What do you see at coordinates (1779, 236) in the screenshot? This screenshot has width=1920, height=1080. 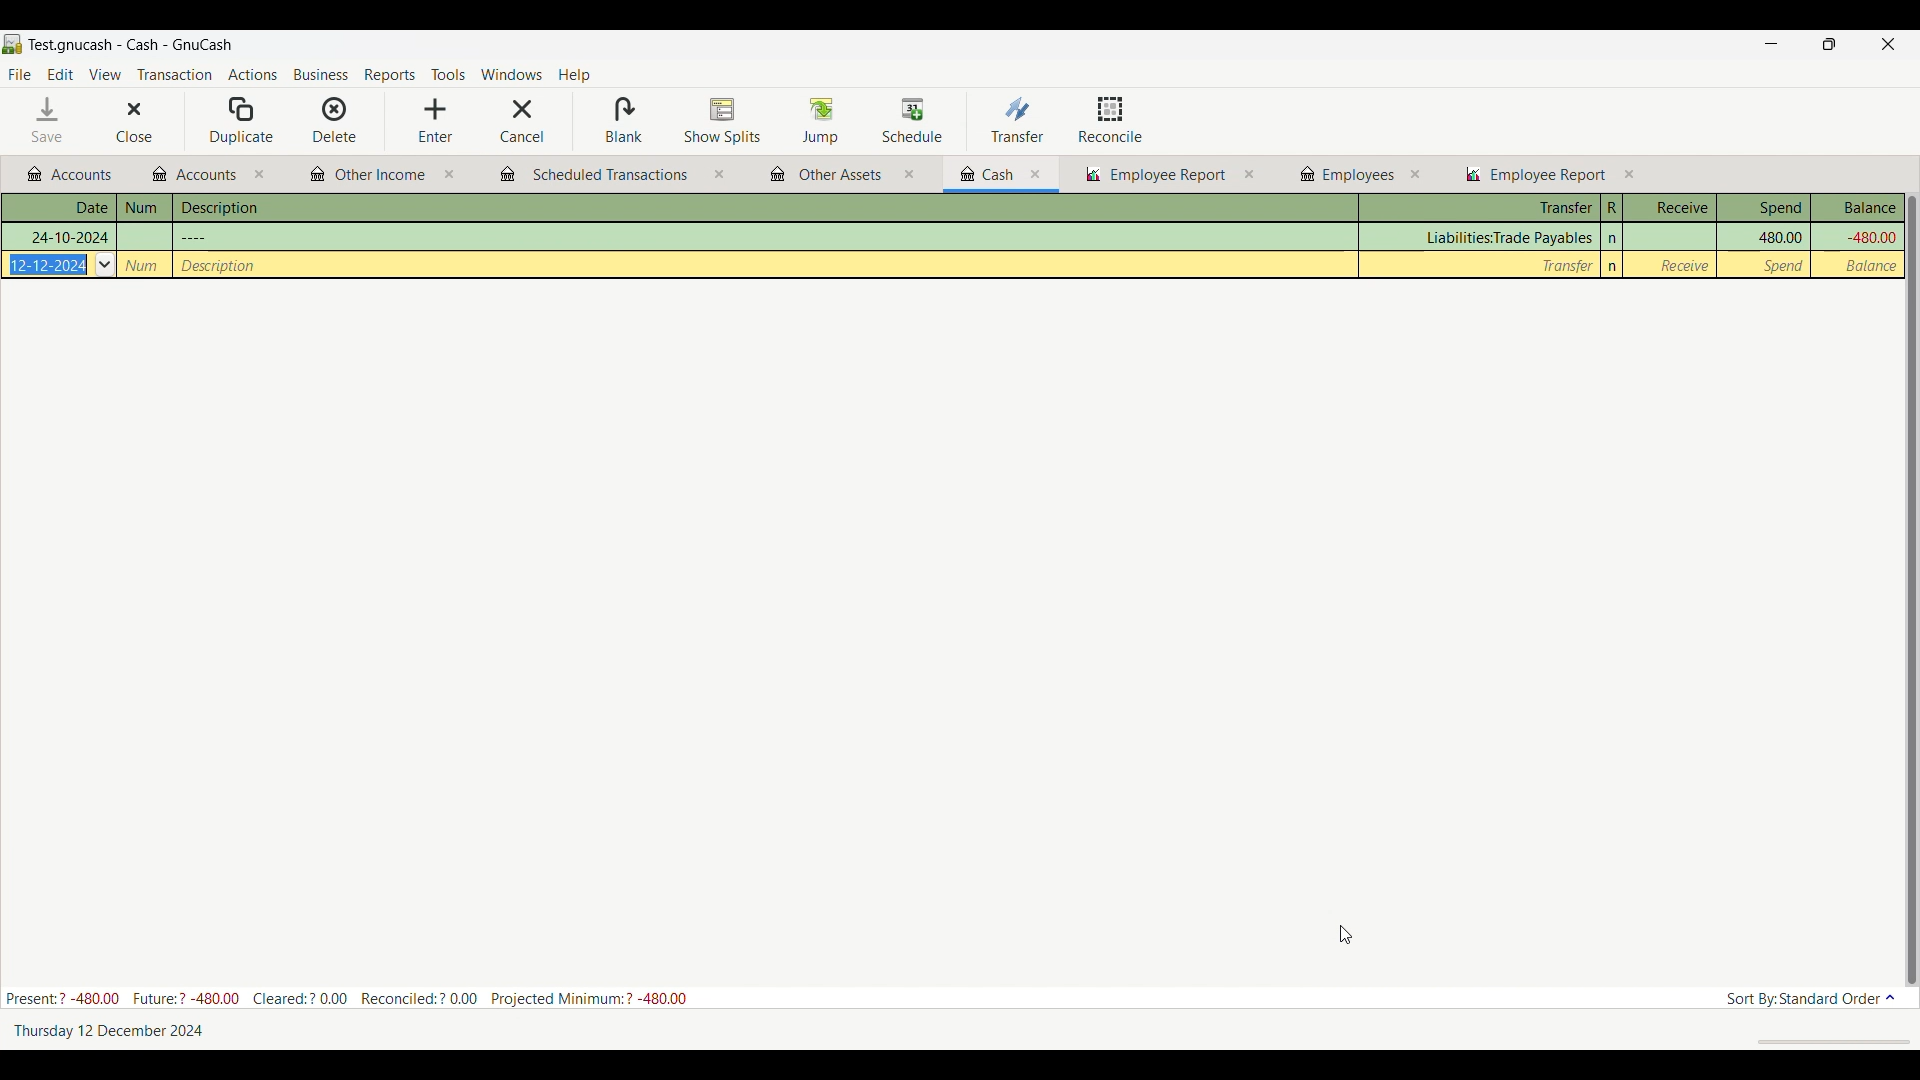 I see `Spend column` at bounding box center [1779, 236].